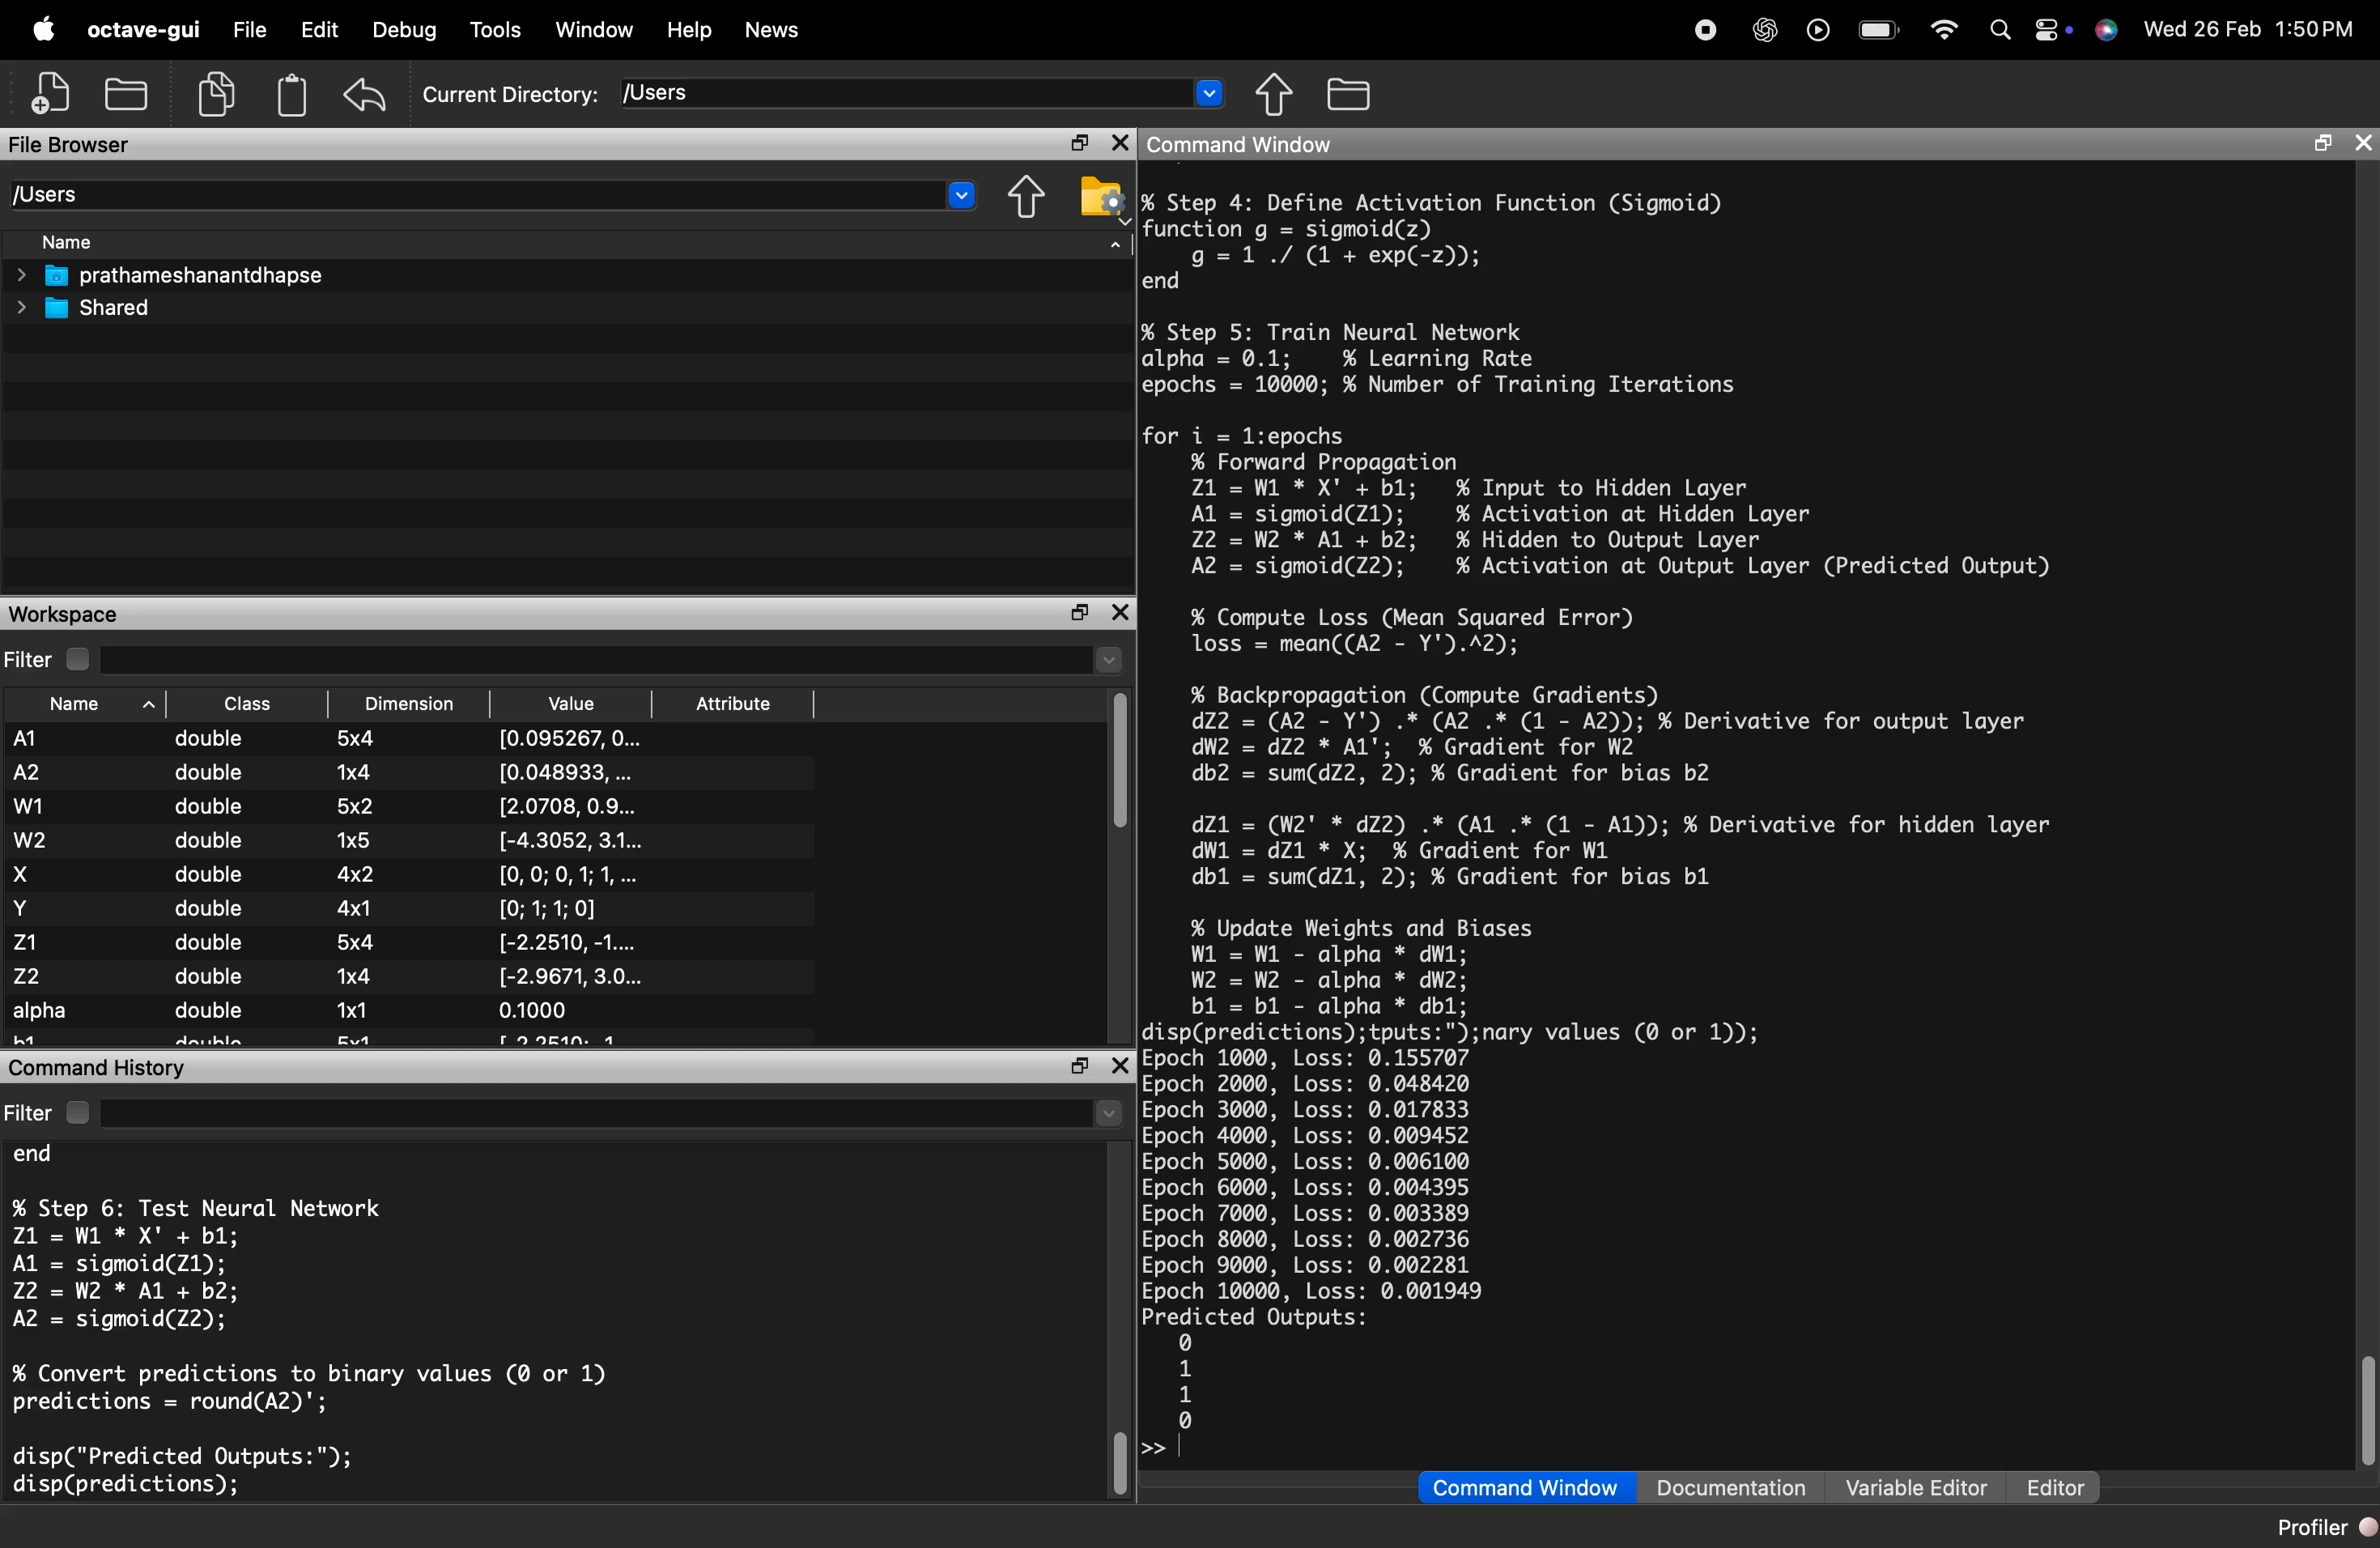 This screenshot has height=1548, width=2380. What do you see at coordinates (1116, 1460) in the screenshot?
I see `scroll bar` at bounding box center [1116, 1460].